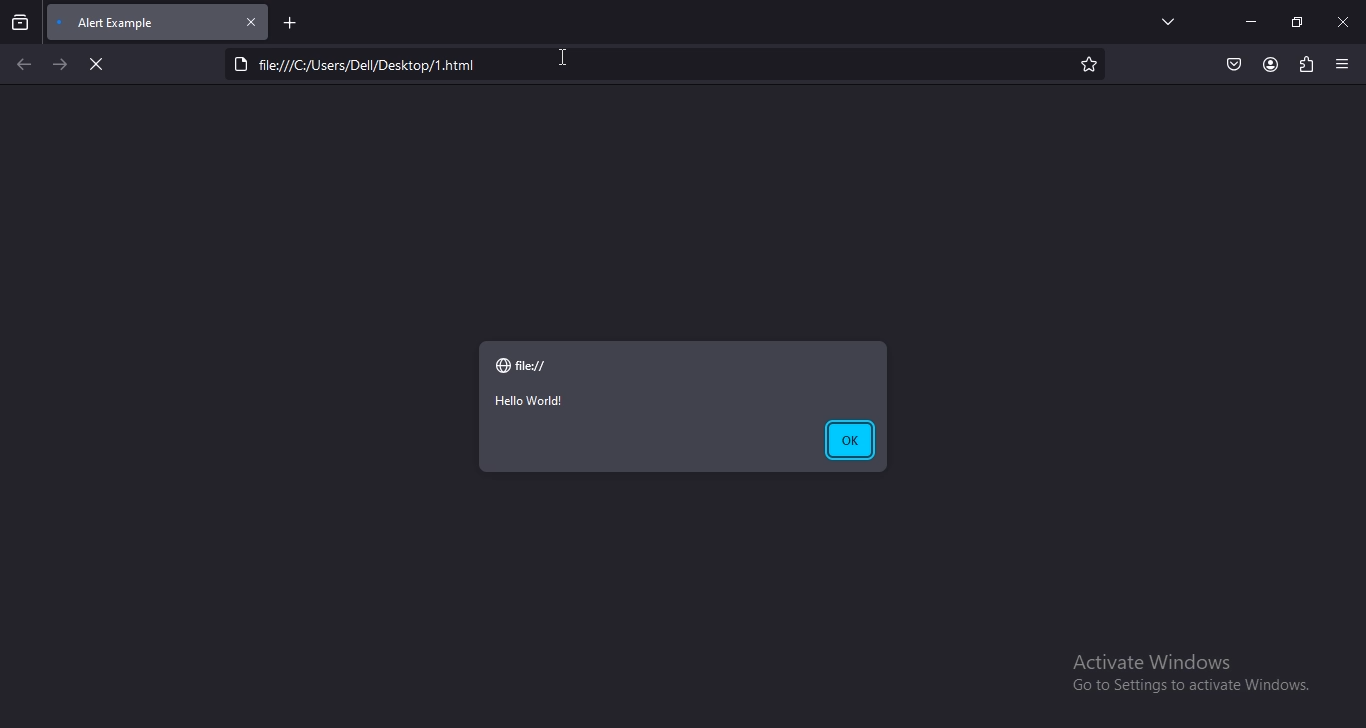  Describe the element at coordinates (1342, 63) in the screenshot. I see `more` at that location.